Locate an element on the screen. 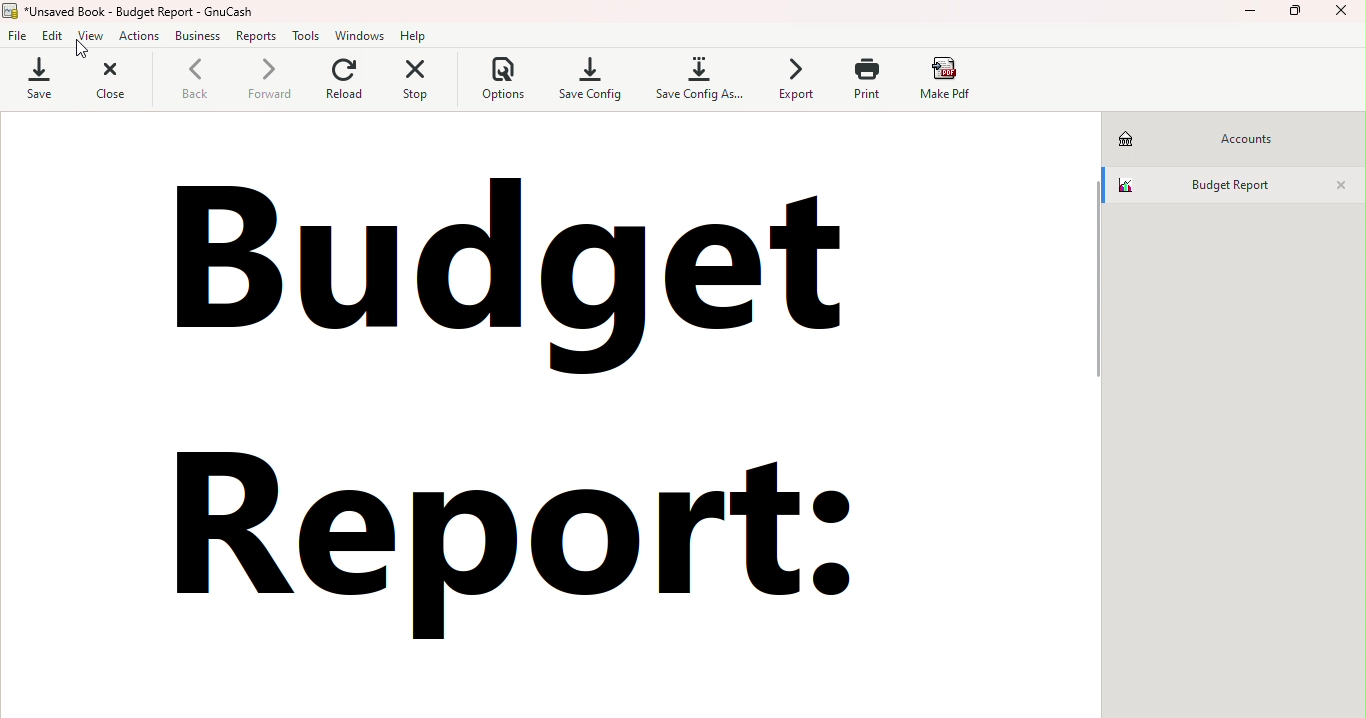  Reload is located at coordinates (342, 82).